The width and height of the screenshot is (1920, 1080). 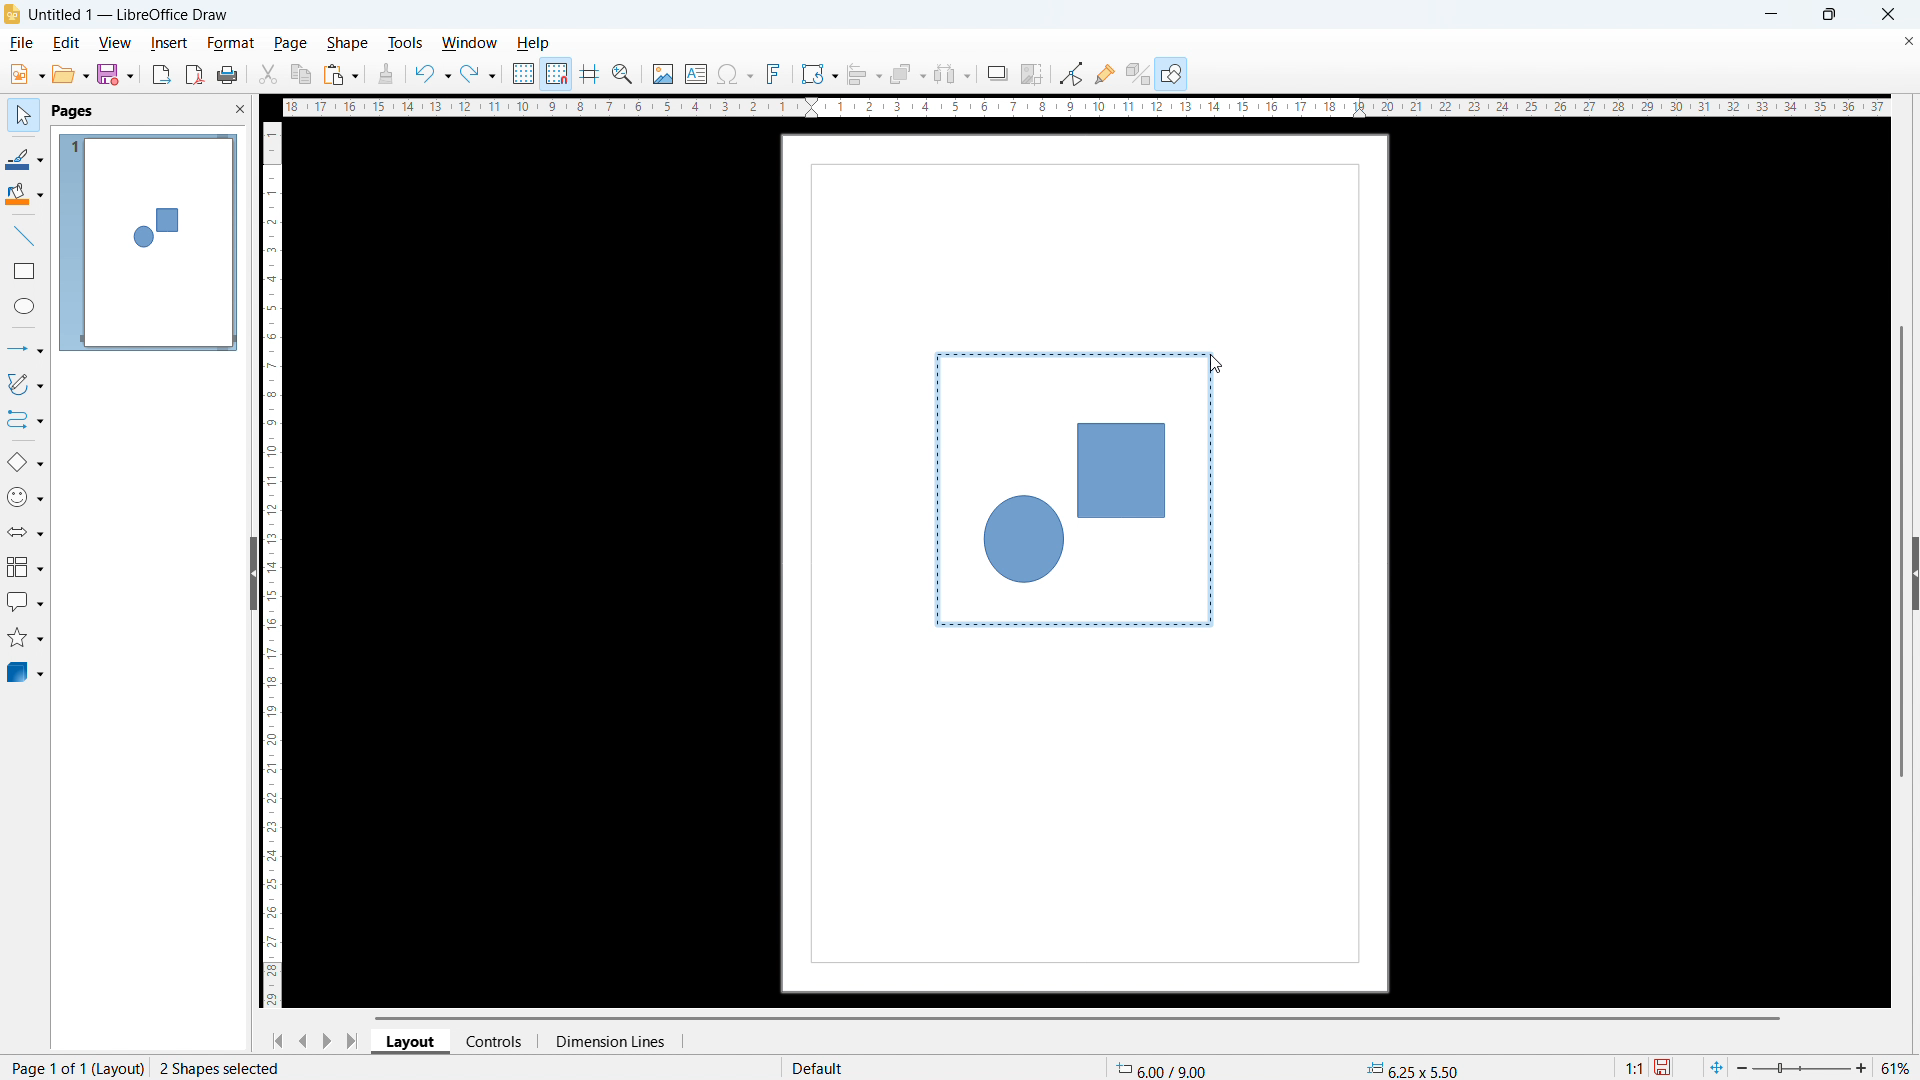 What do you see at coordinates (1832, 15) in the screenshot?
I see `maximize` at bounding box center [1832, 15].